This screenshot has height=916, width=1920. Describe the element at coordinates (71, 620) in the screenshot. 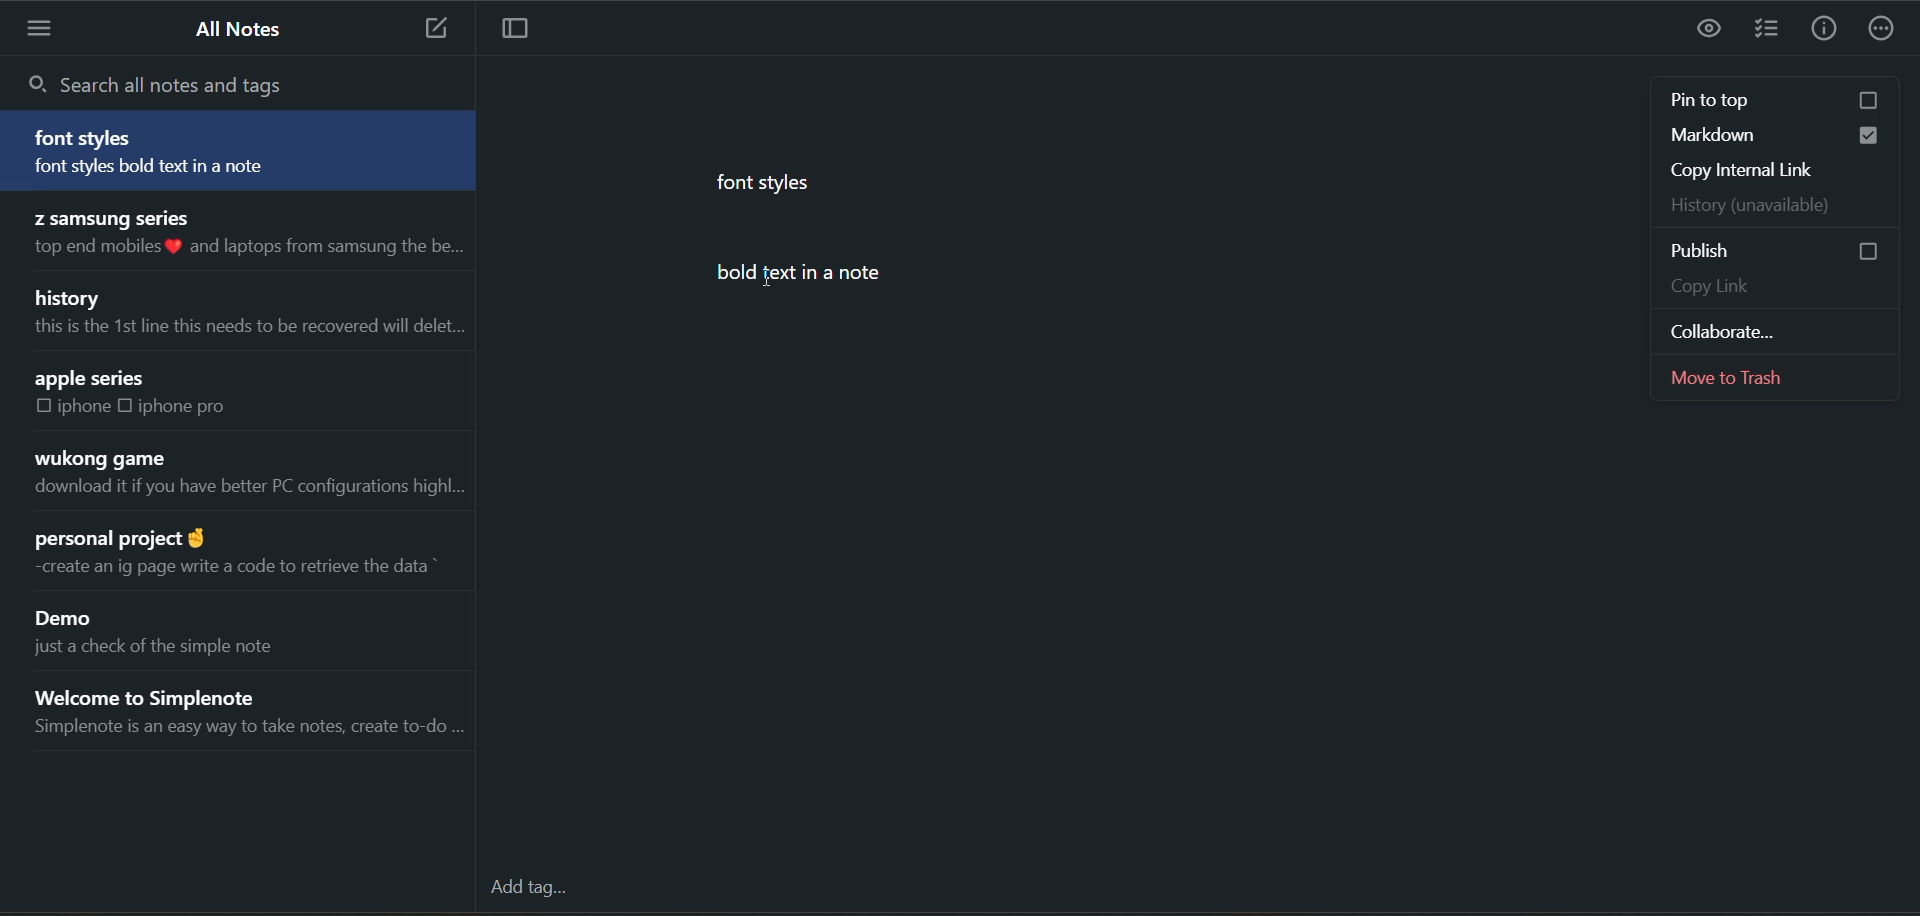

I see `Demo` at that location.